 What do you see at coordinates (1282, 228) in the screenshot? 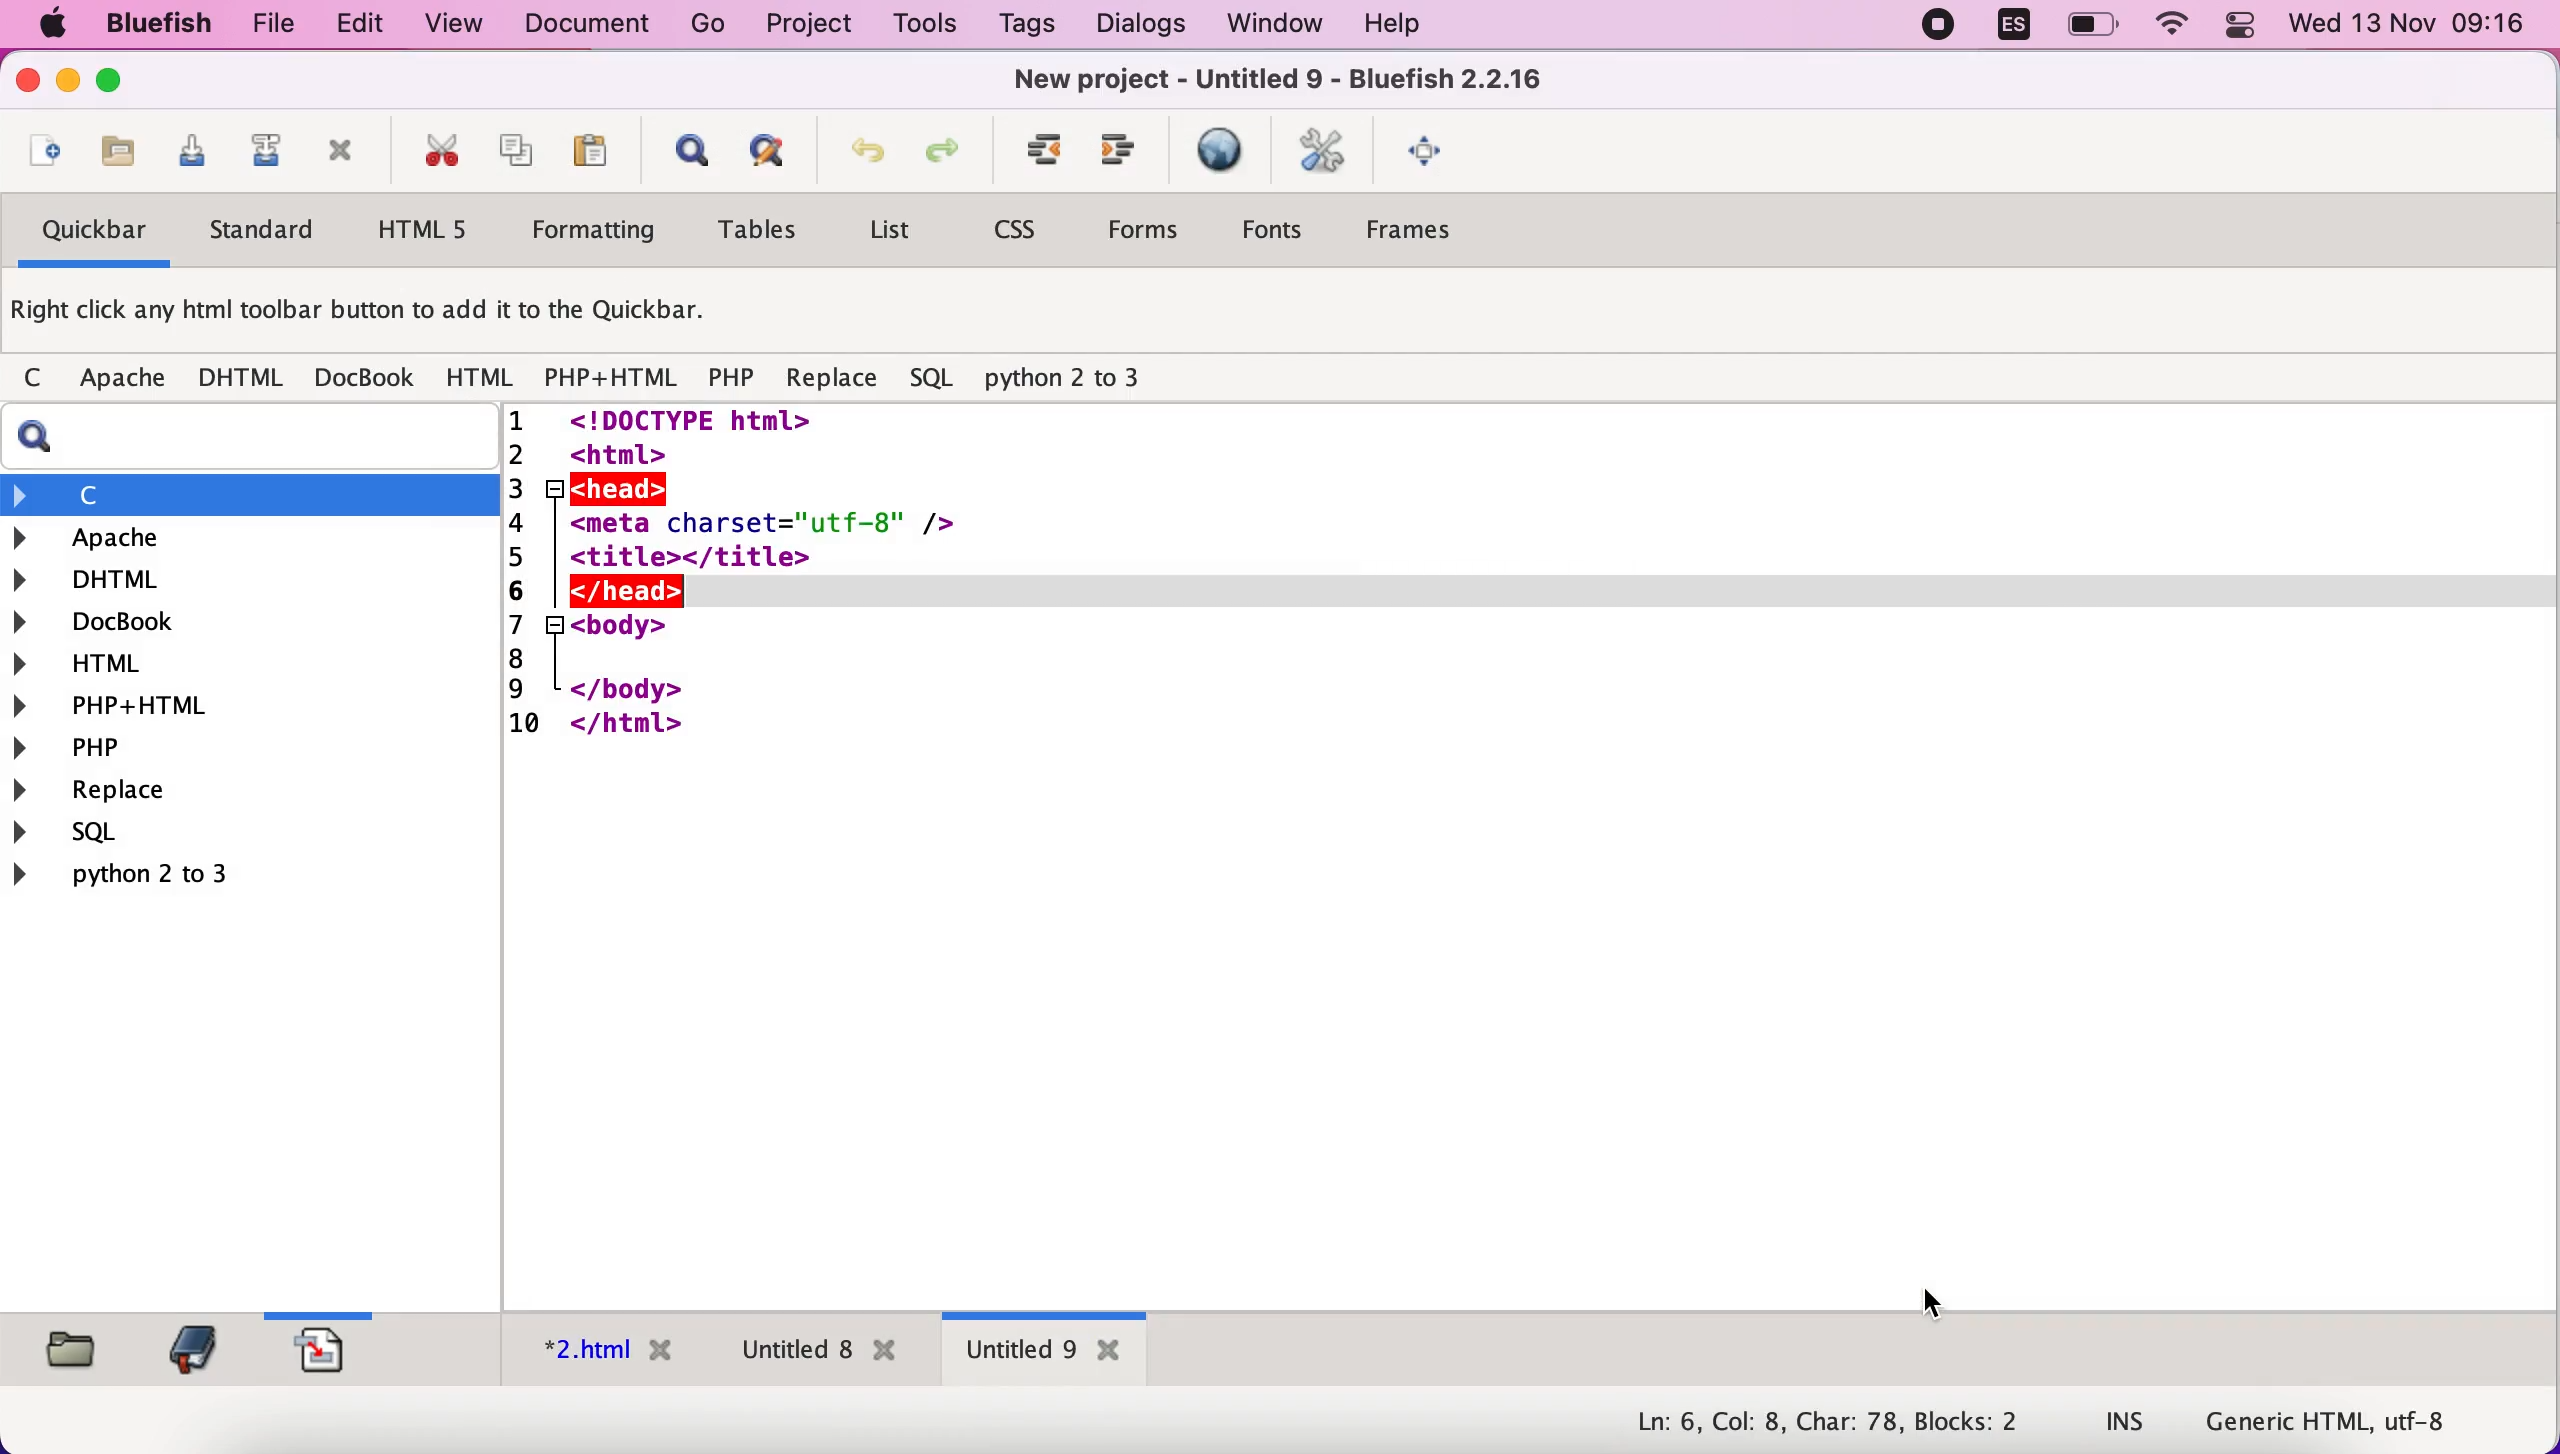
I see `fonts` at bounding box center [1282, 228].